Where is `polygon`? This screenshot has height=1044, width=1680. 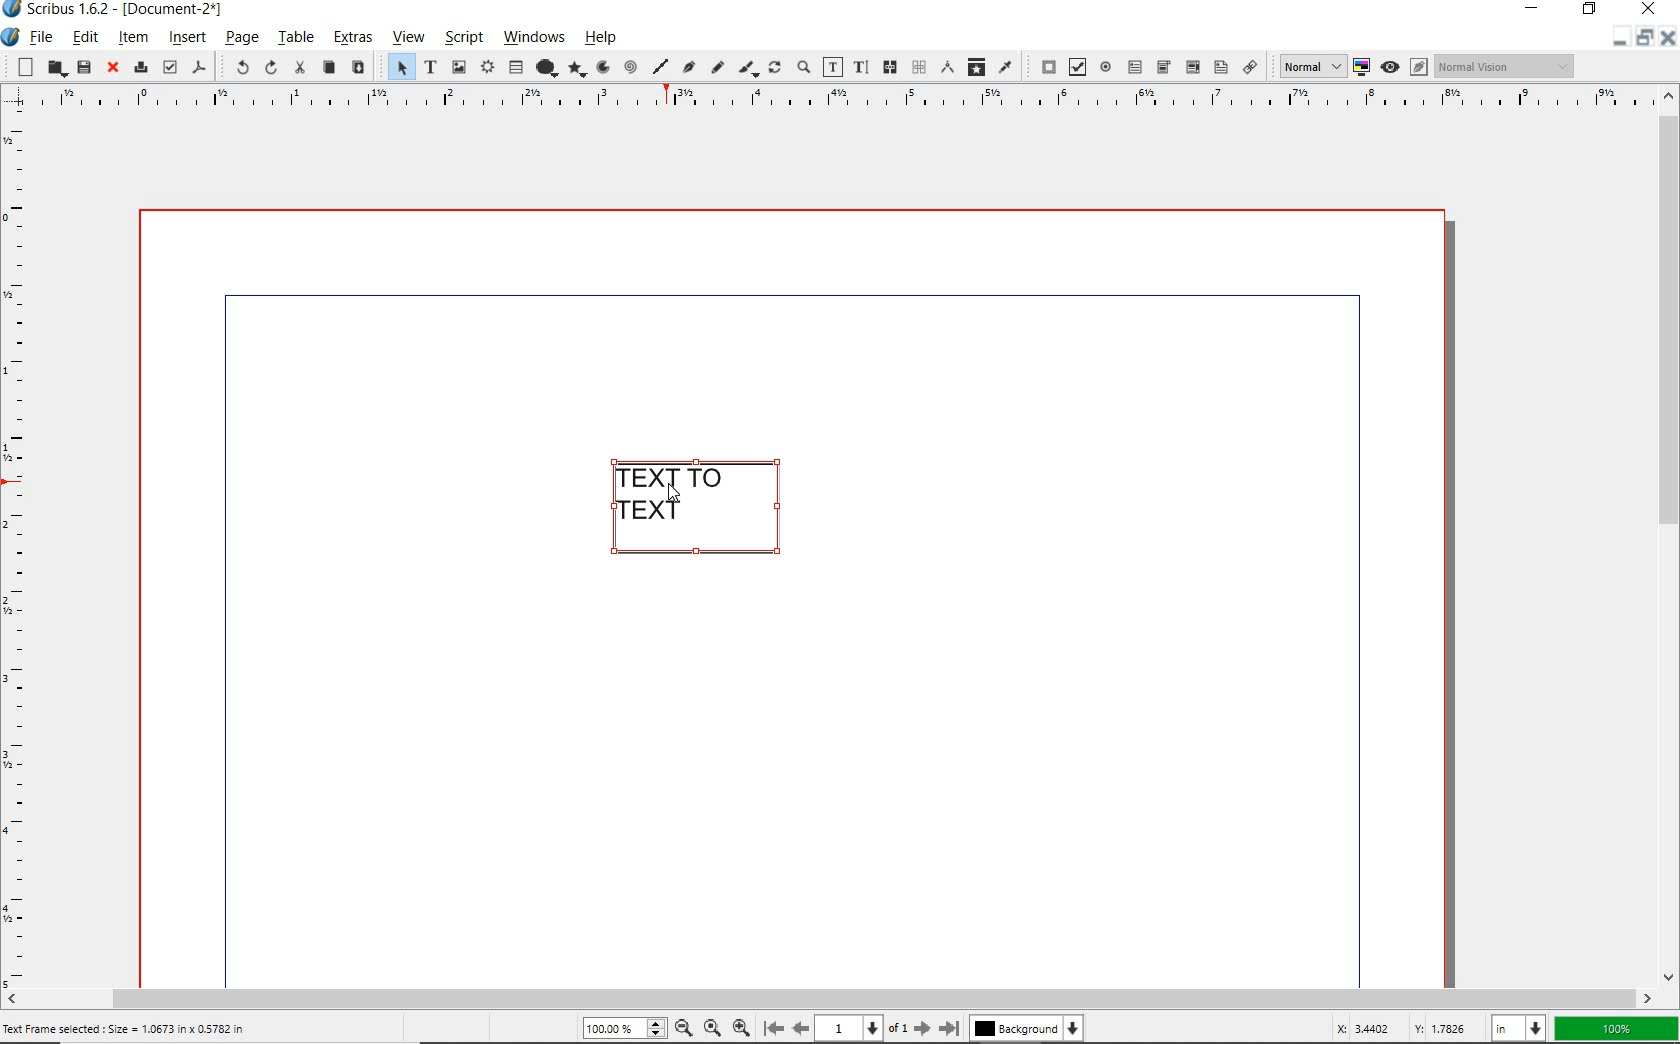 polygon is located at coordinates (577, 70).